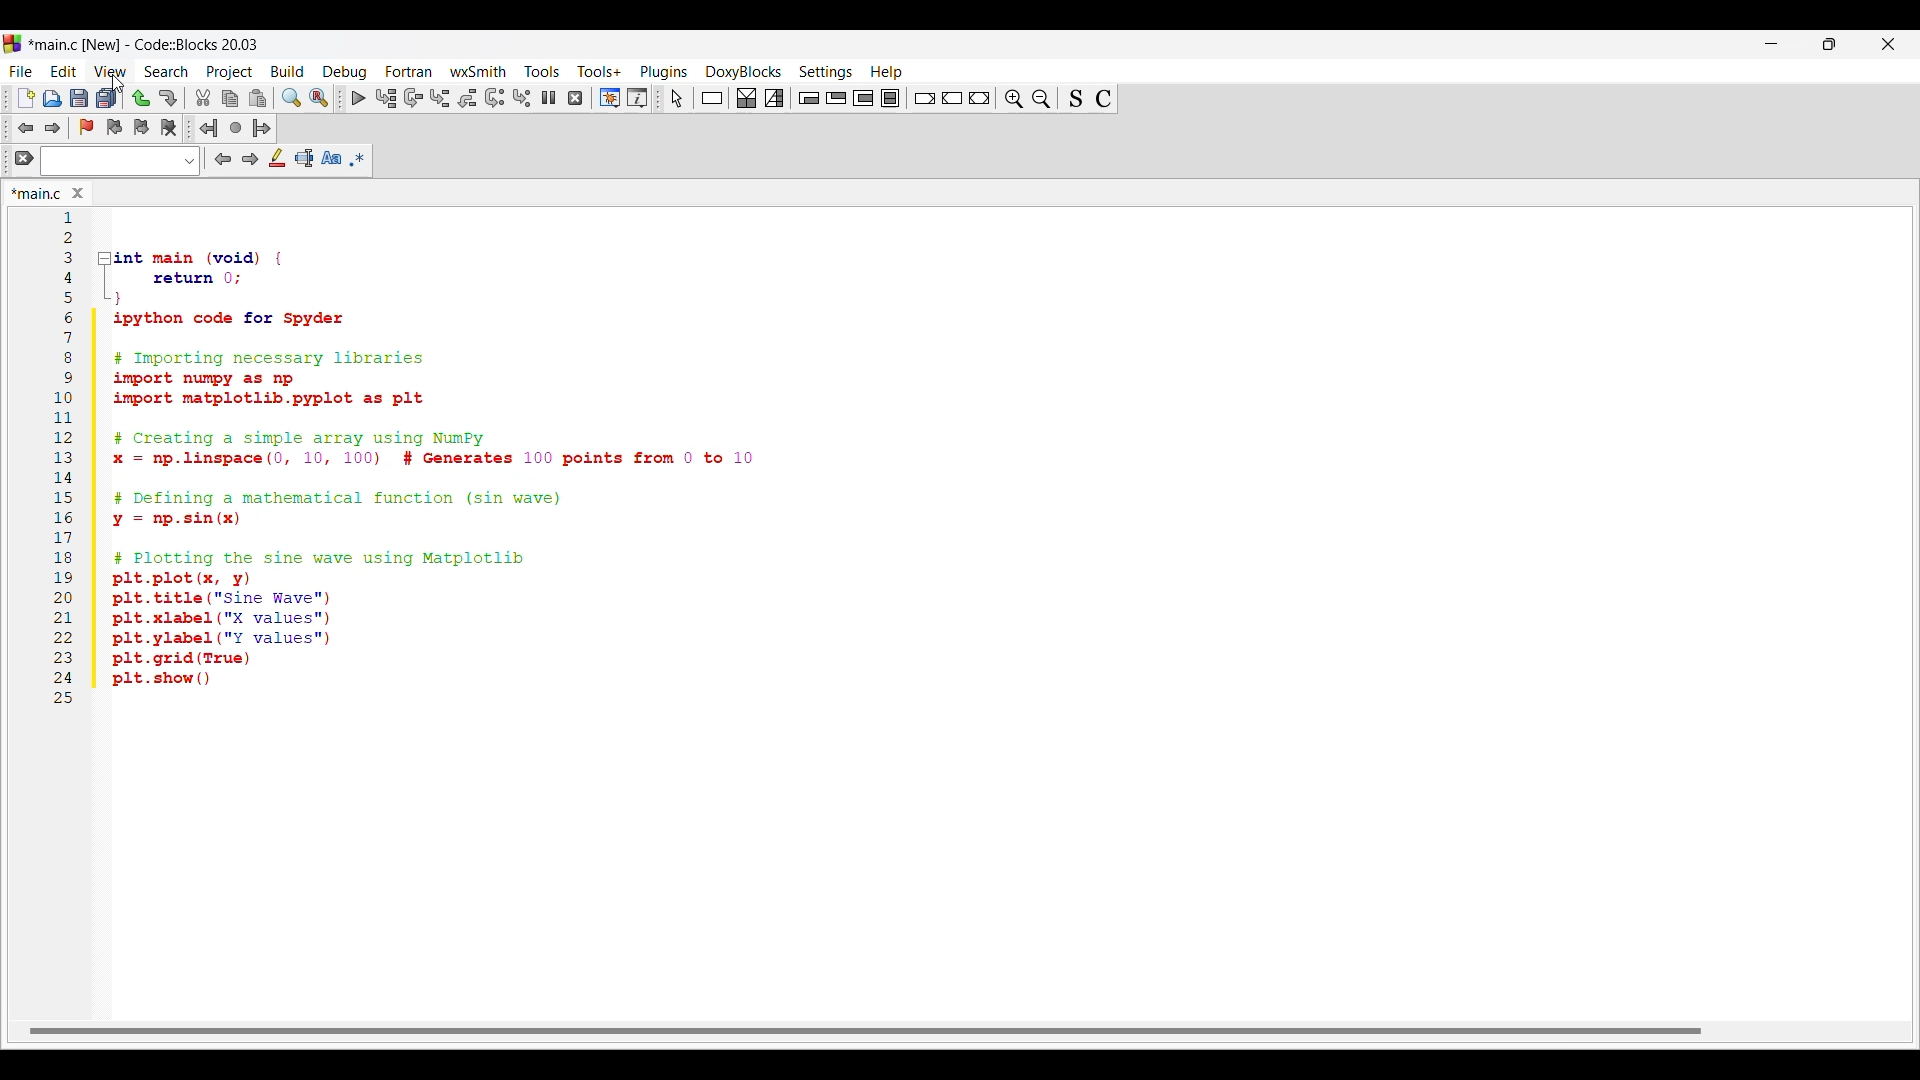 This screenshot has width=1920, height=1080. What do you see at coordinates (24, 158) in the screenshot?
I see `Clear` at bounding box center [24, 158].